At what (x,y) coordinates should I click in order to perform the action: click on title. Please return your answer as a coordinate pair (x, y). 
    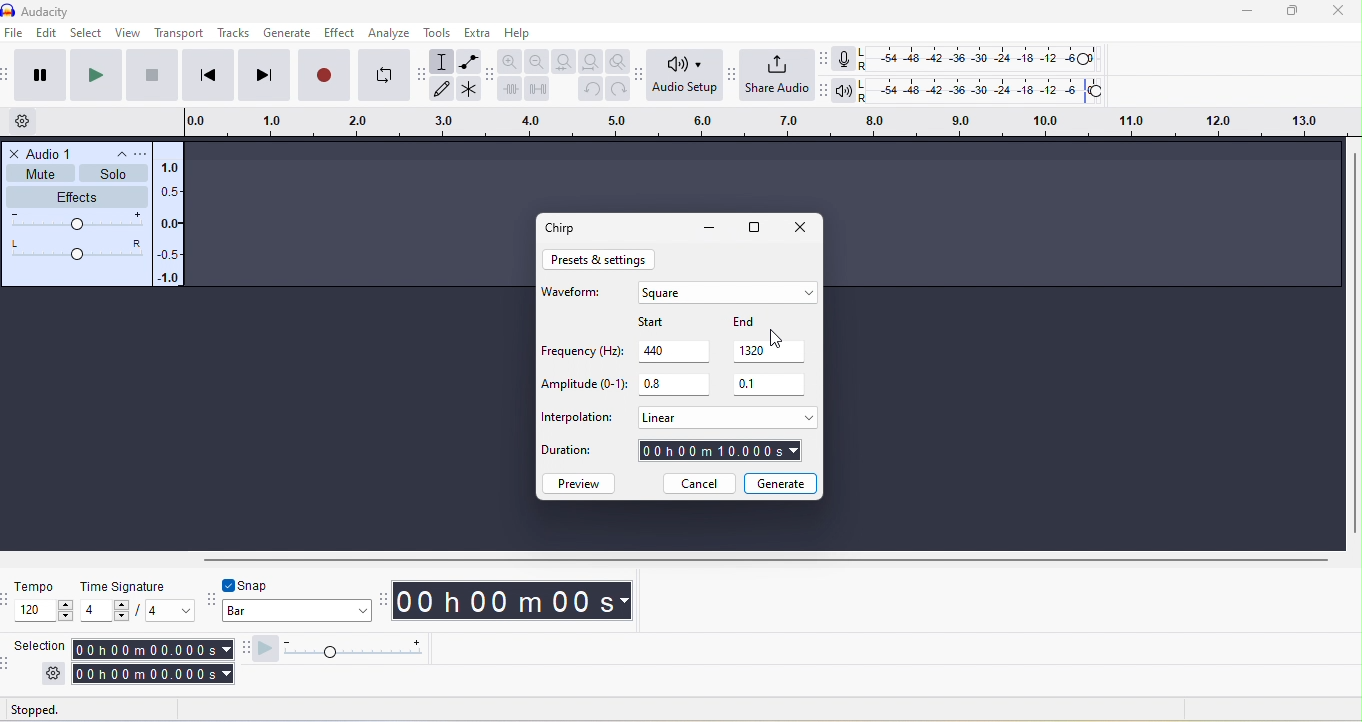
    Looking at the image, I should click on (66, 10).